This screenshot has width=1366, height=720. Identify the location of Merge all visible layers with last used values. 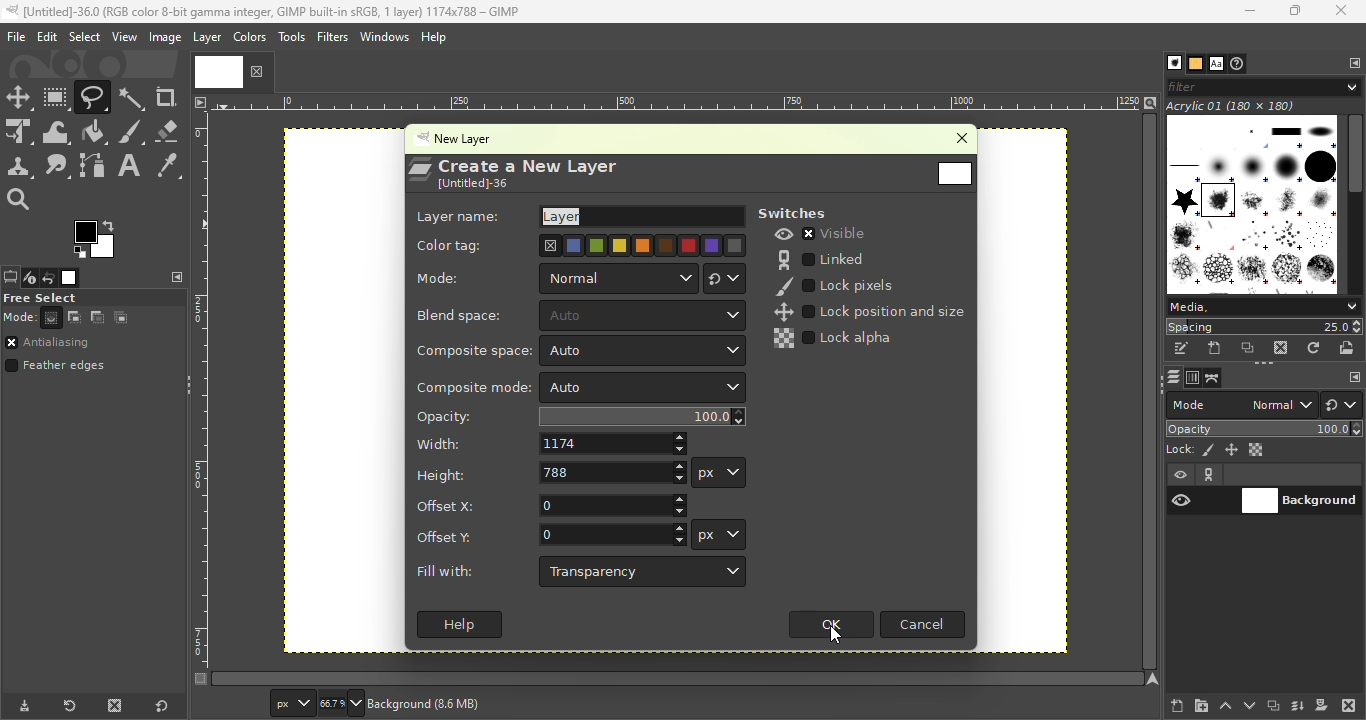
(1299, 706).